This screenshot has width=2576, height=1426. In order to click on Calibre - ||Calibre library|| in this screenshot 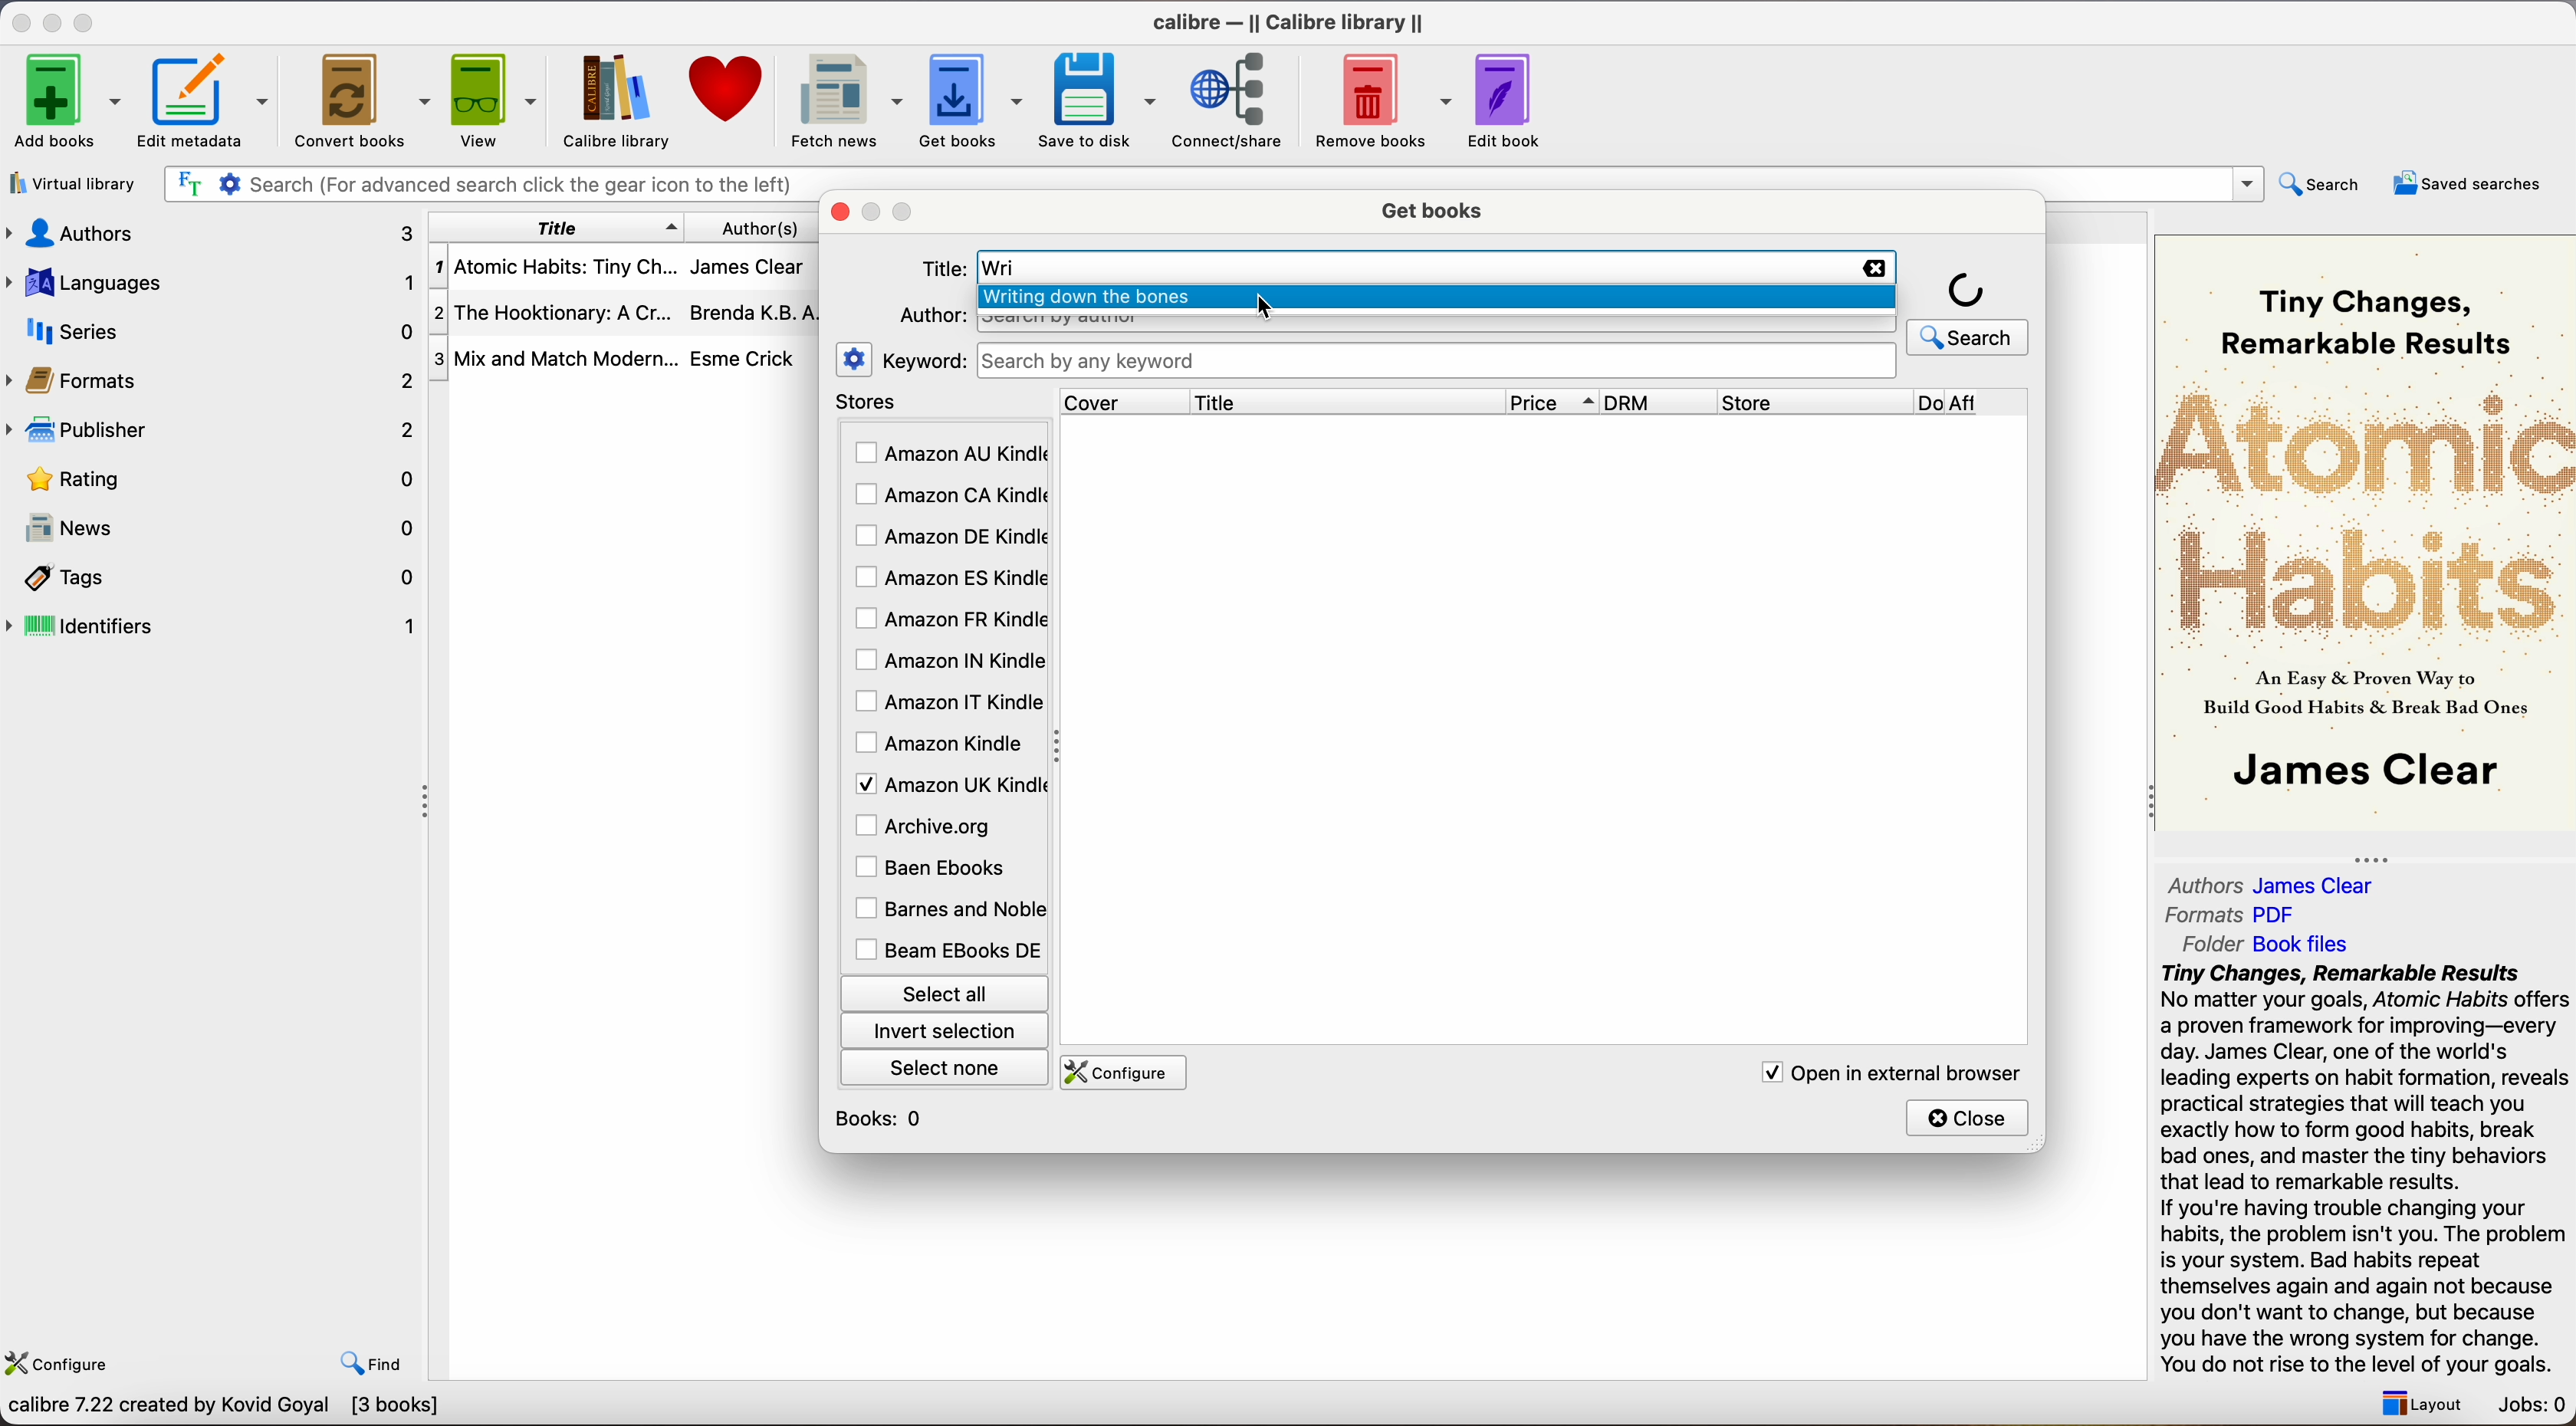, I will do `click(1288, 22)`.